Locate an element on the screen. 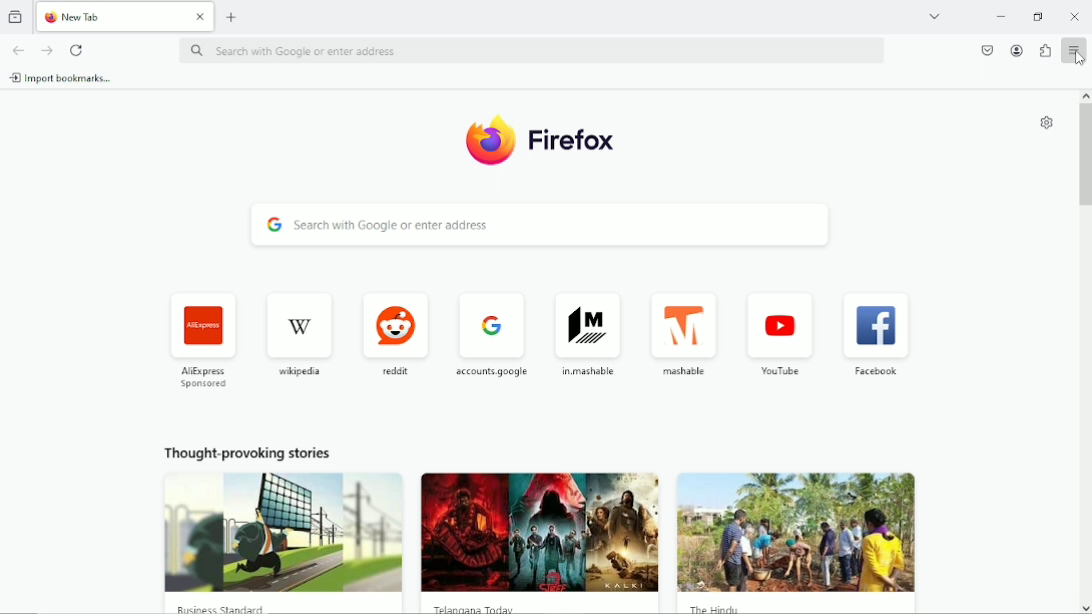 The height and width of the screenshot is (614, 1092). go back is located at coordinates (19, 48).